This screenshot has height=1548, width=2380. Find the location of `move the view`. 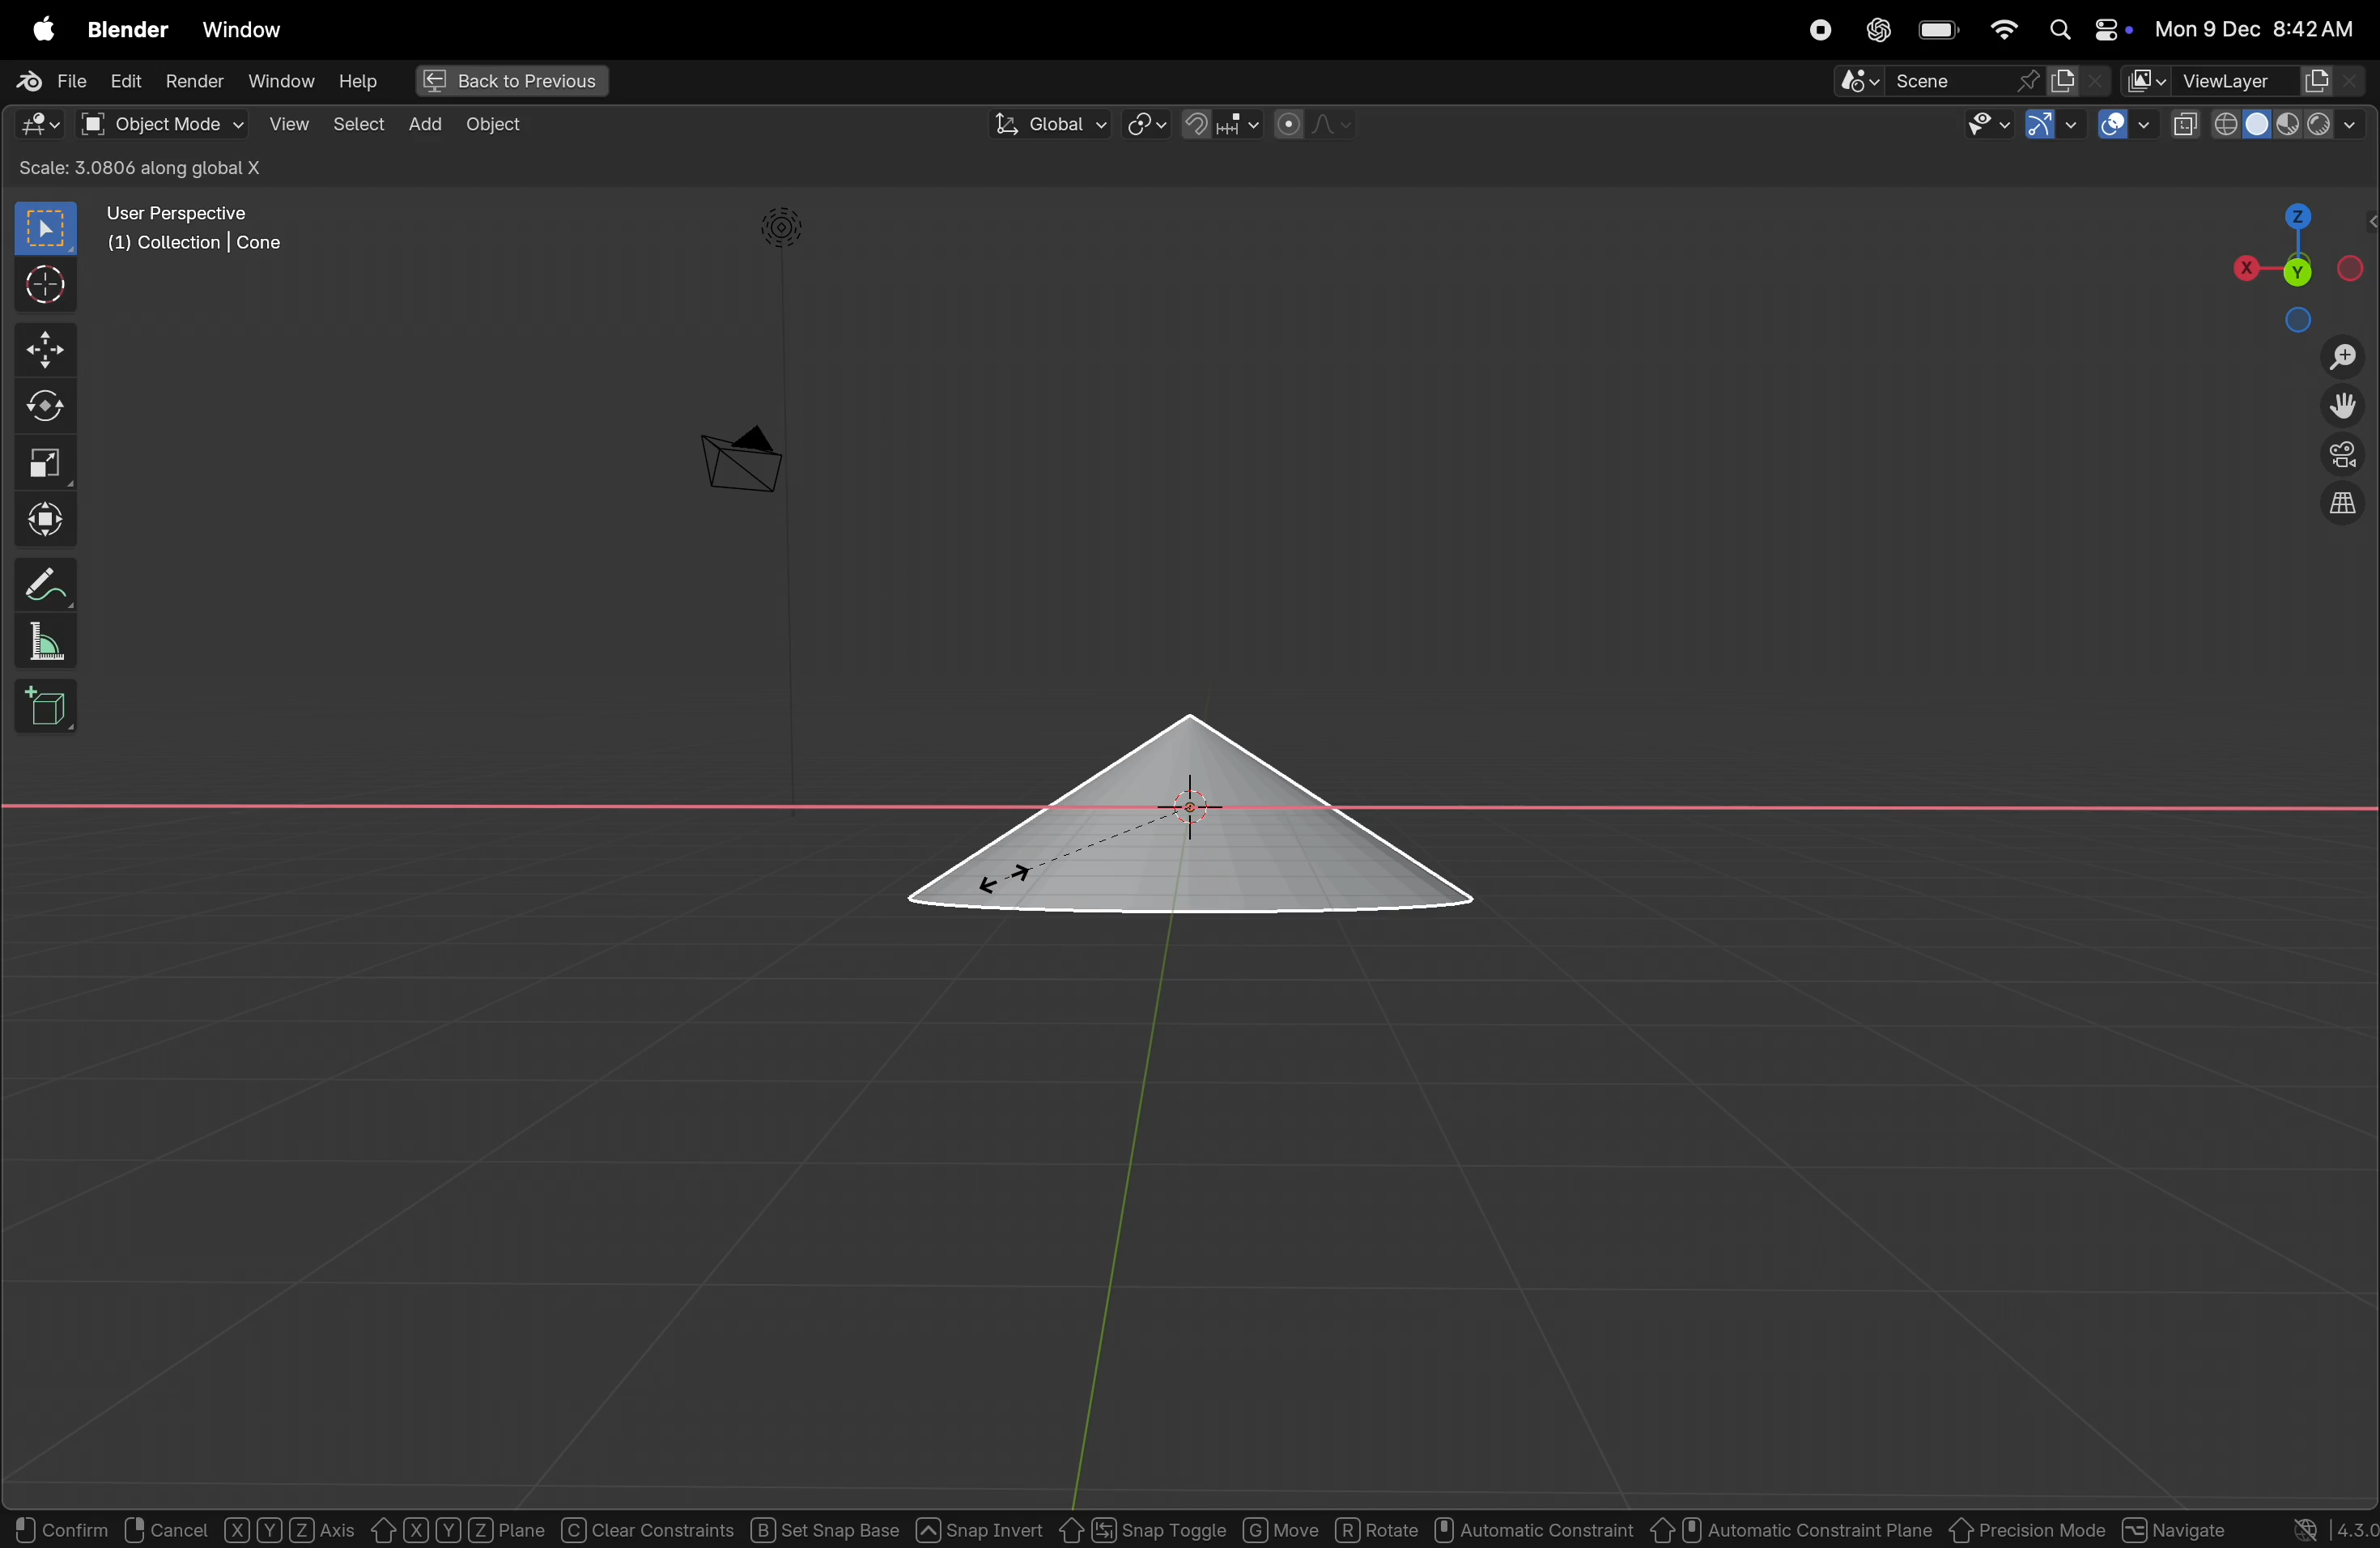

move the view is located at coordinates (2343, 405).